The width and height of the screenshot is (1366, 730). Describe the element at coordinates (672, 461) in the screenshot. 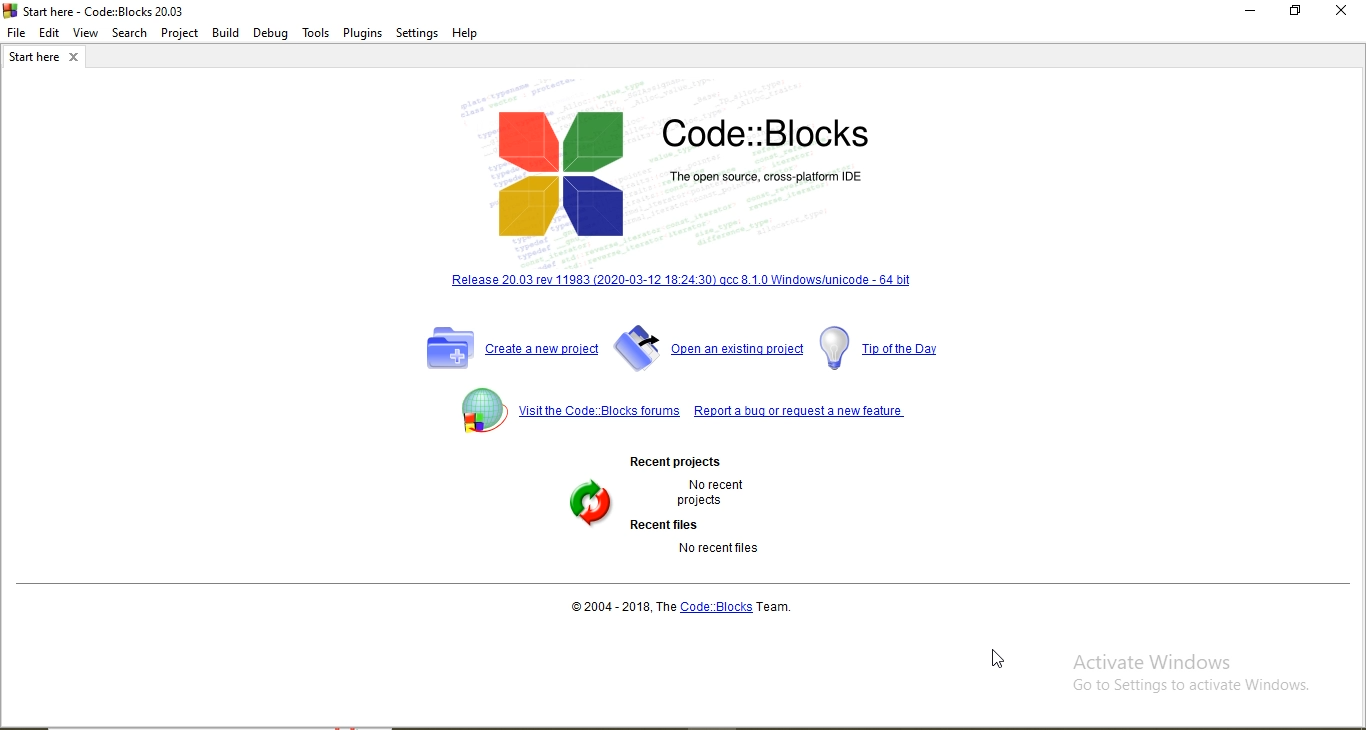

I see `Recent projects` at that location.